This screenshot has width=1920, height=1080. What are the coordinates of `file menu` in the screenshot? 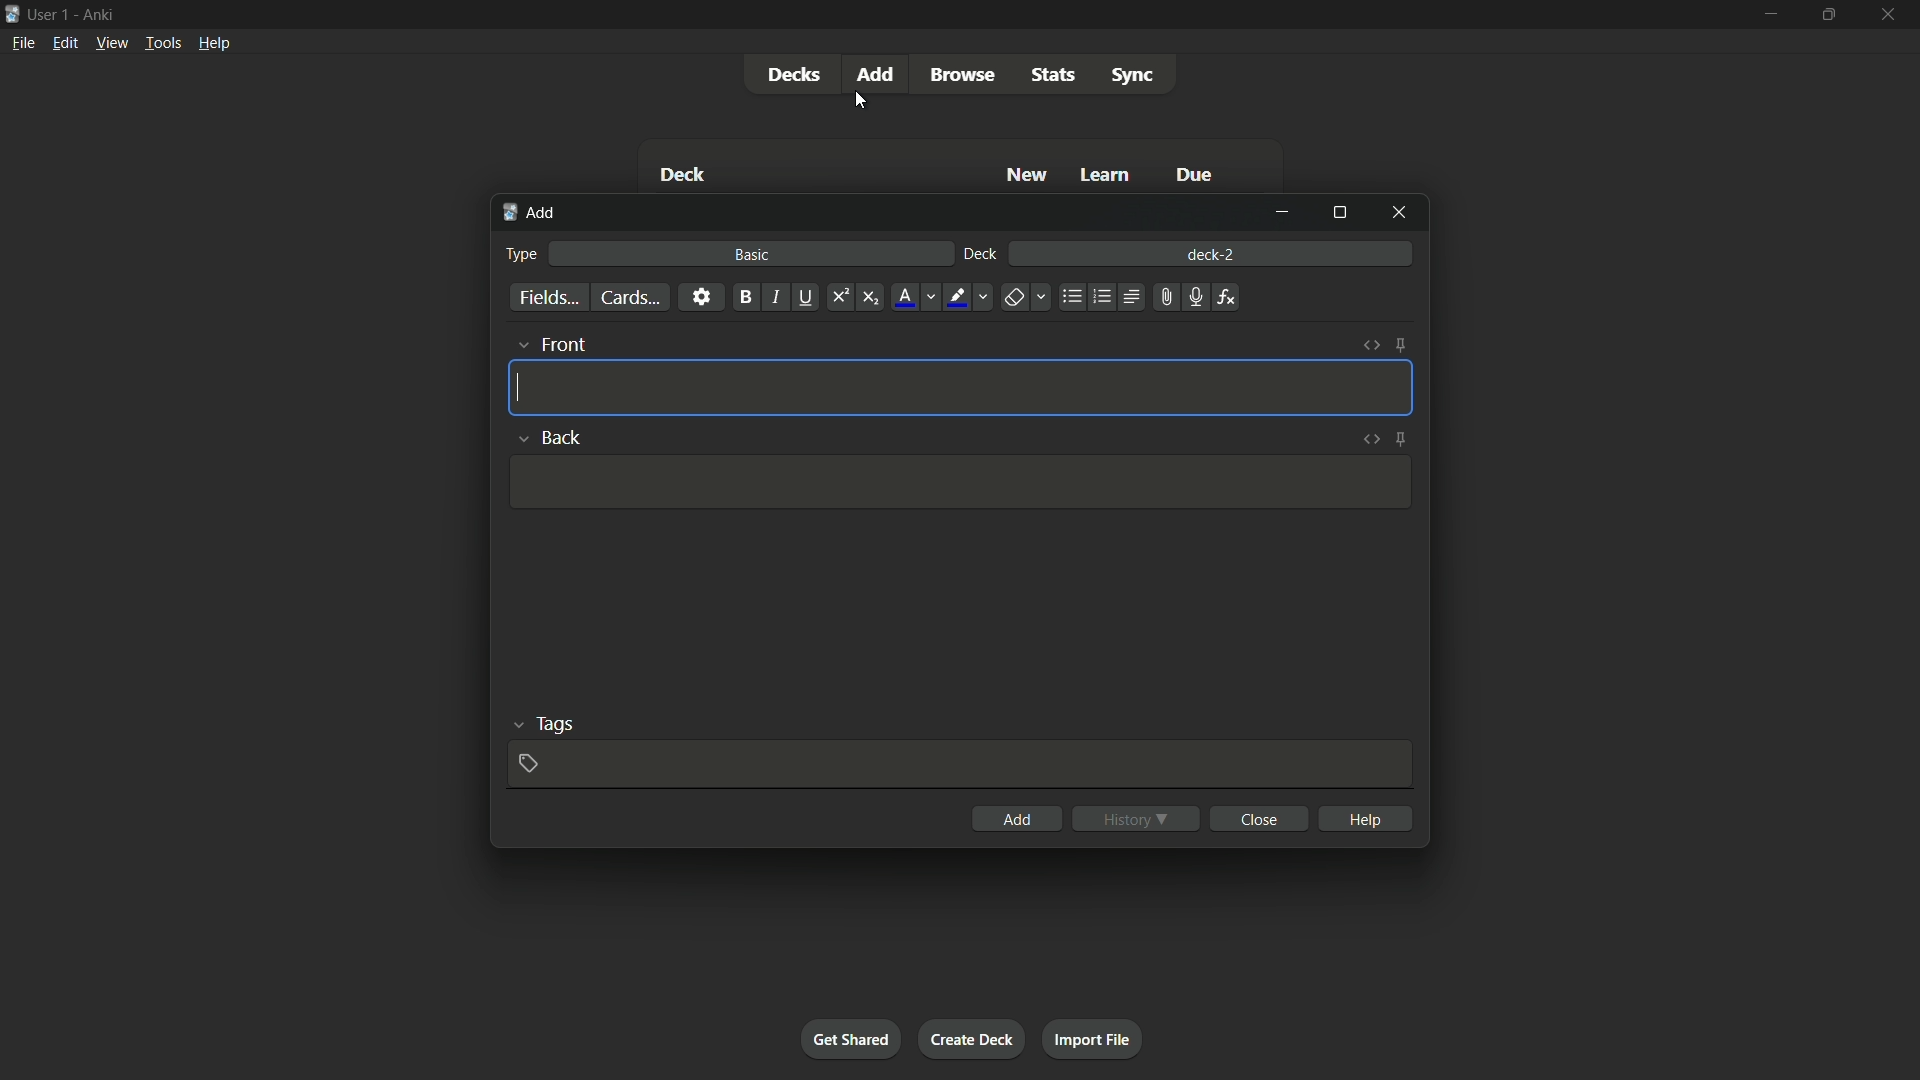 It's located at (21, 43).